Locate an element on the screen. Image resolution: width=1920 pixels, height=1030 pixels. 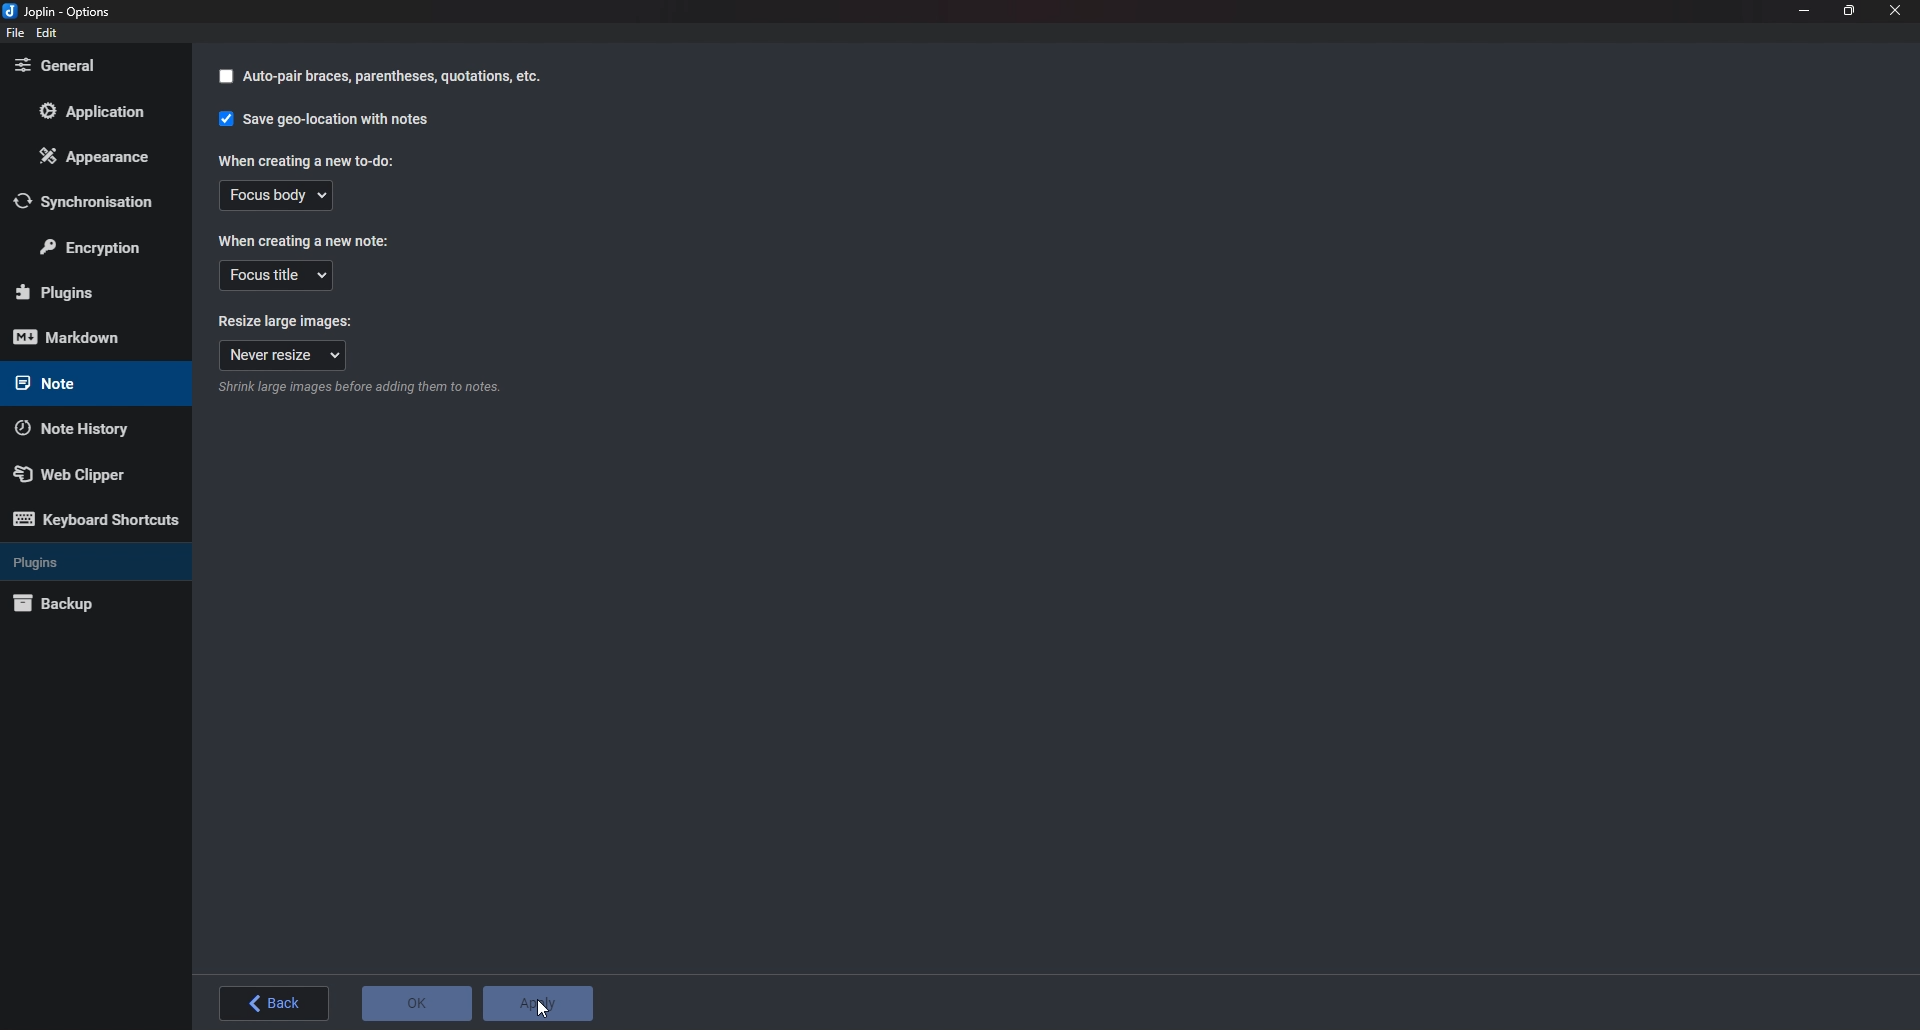
auto pair braces panthesis quotation is located at coordinates (379, 77).